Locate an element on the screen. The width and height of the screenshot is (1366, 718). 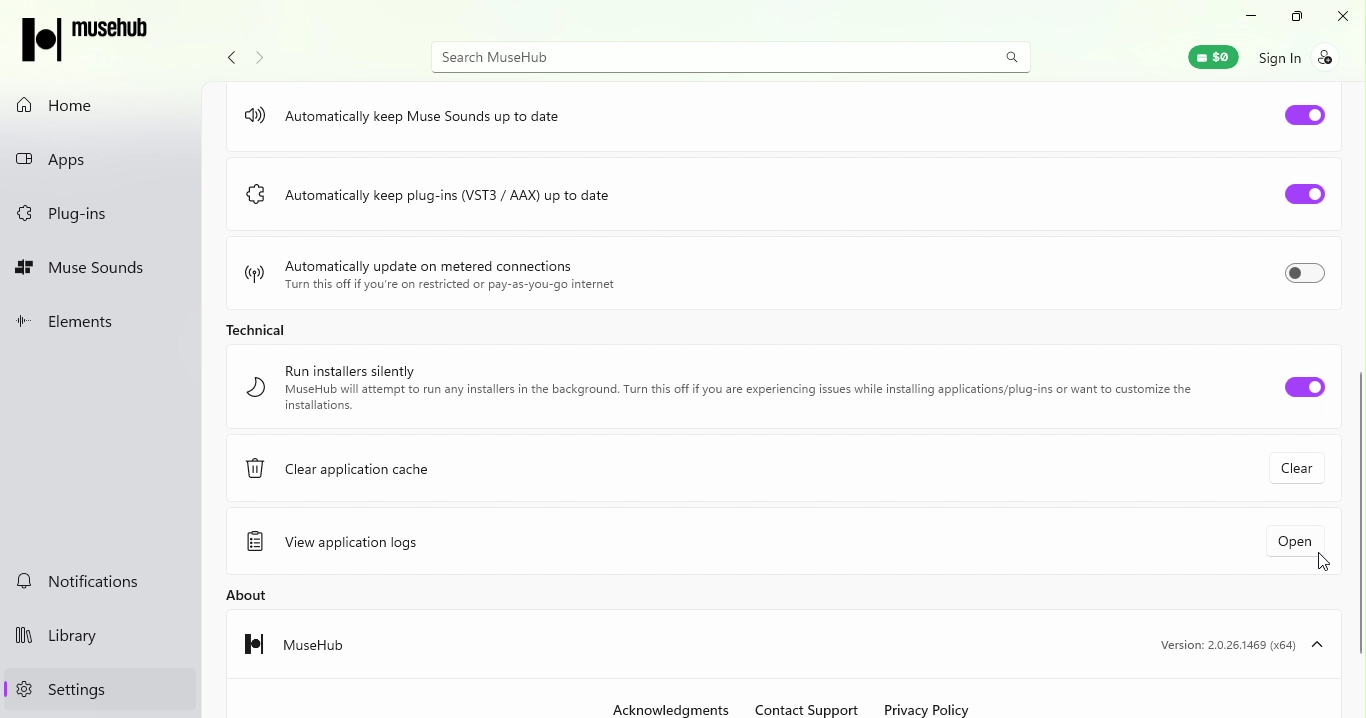
Plug-ins is located at coordinates (63, 216).